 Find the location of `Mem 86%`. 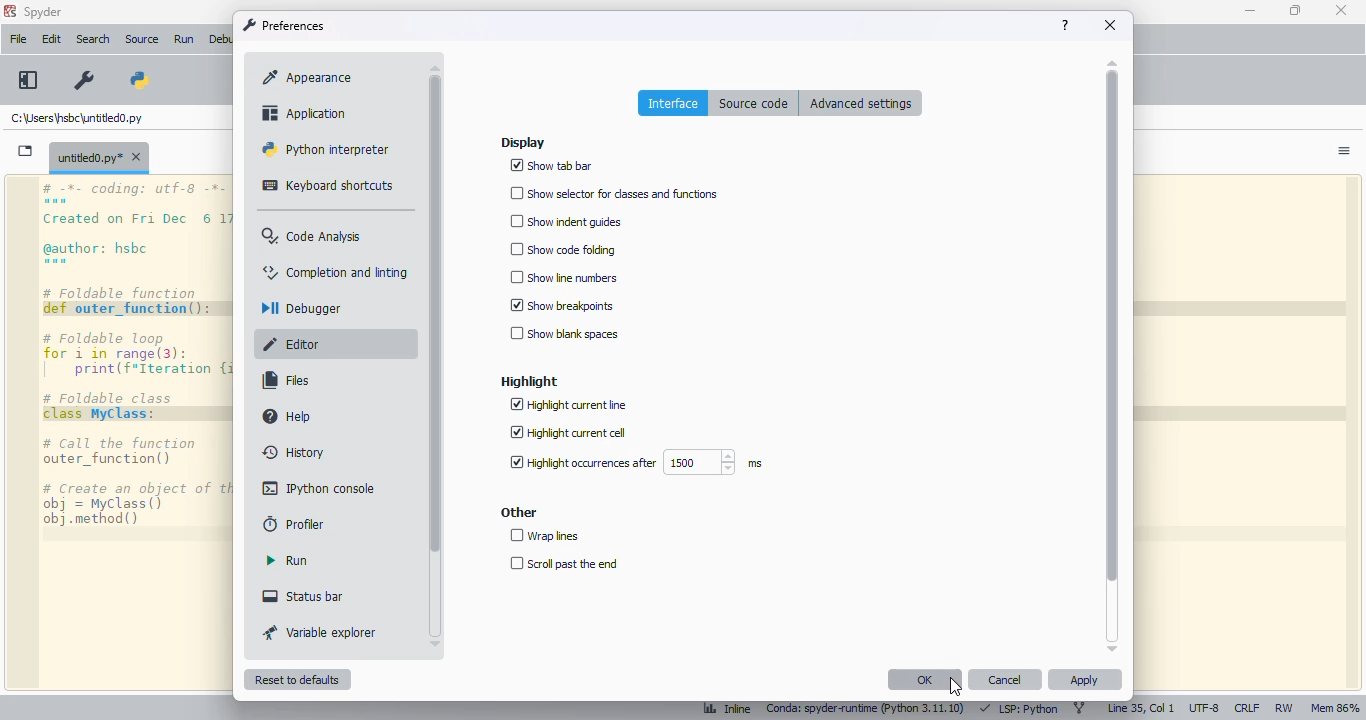

Mem 86% is located at coordinates (1338, 708).